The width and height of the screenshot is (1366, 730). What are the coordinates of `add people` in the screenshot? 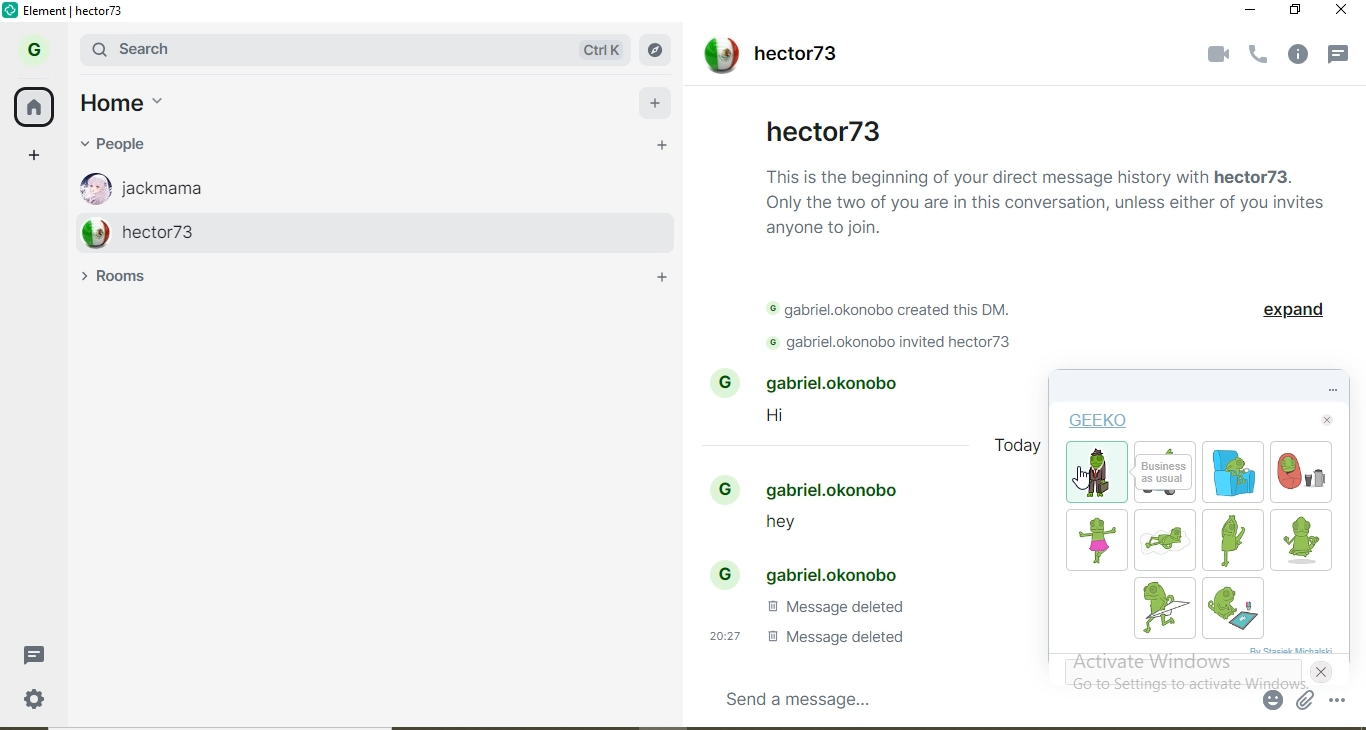 It's located at (662, 147).